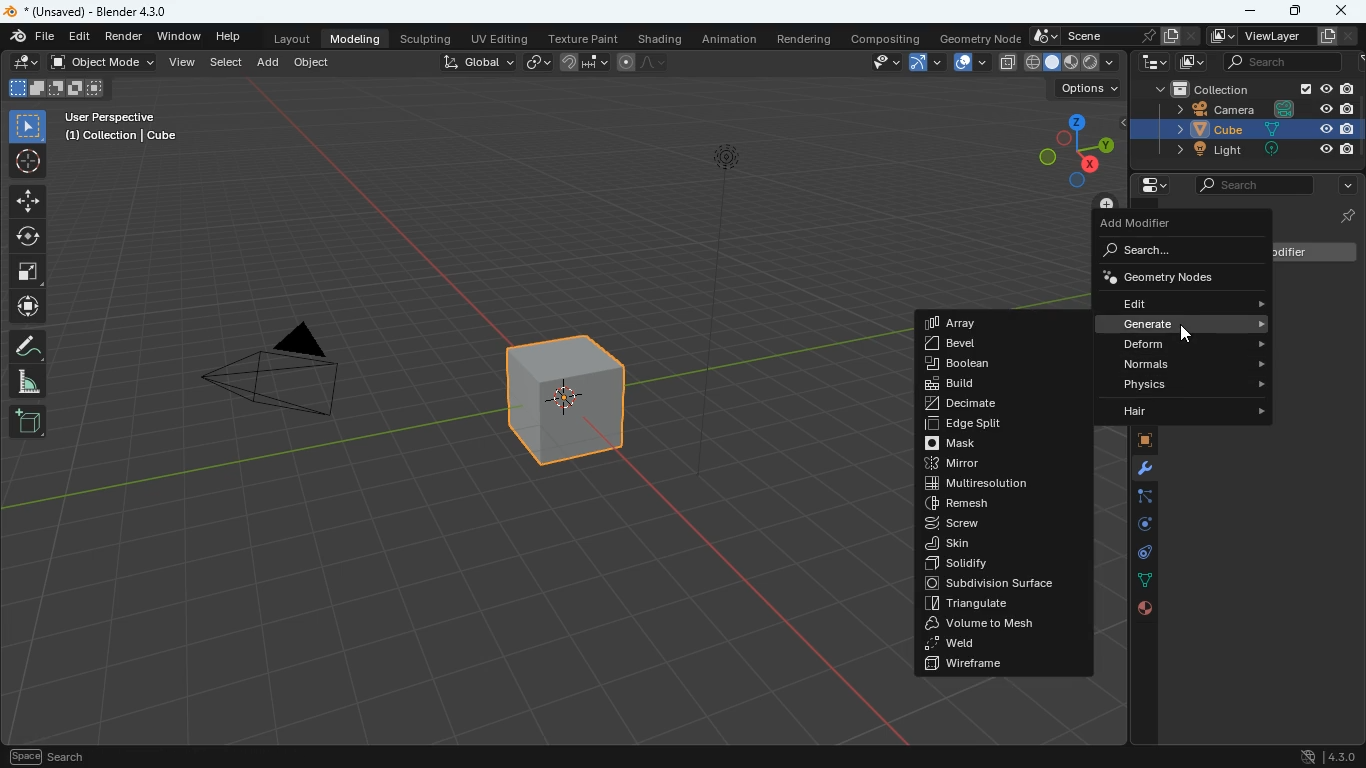 The image size is (1366, 768). What do you see at coordinates (1187, 337) in the screenshot?
I see `cursor` at bounding box center [1187, 337].